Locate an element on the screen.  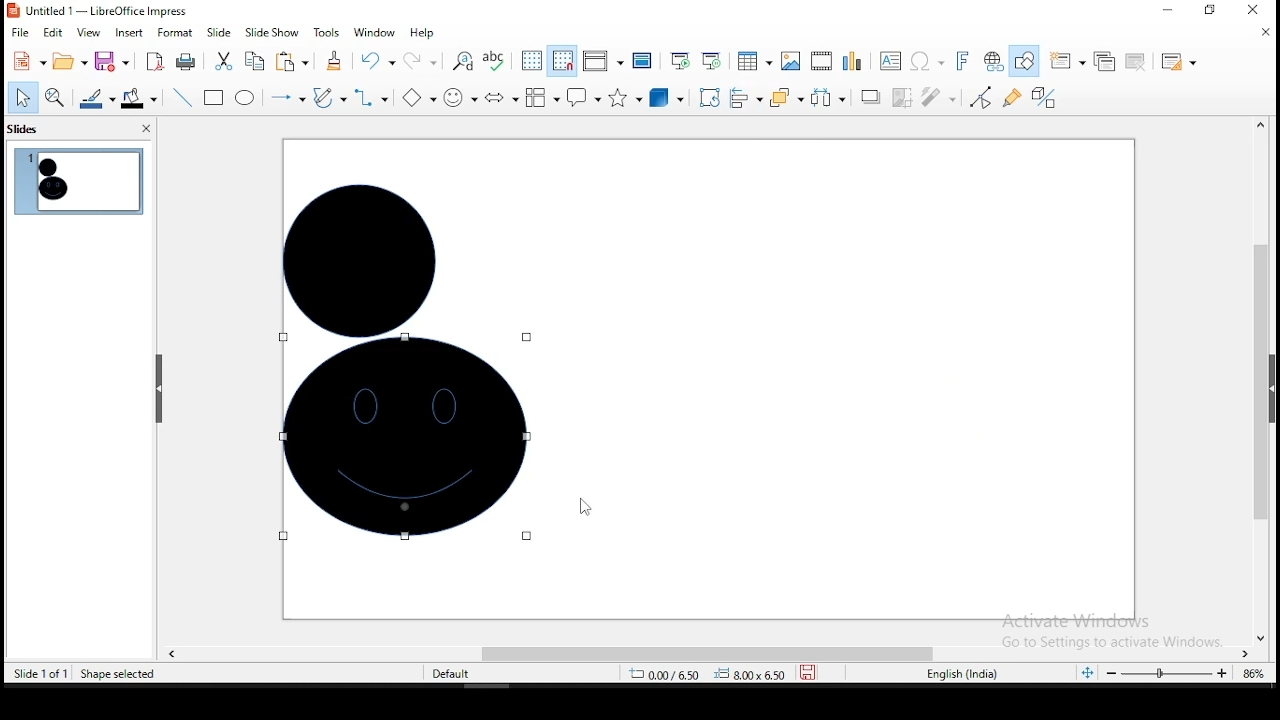
line color is located at coordinates (96, 101).